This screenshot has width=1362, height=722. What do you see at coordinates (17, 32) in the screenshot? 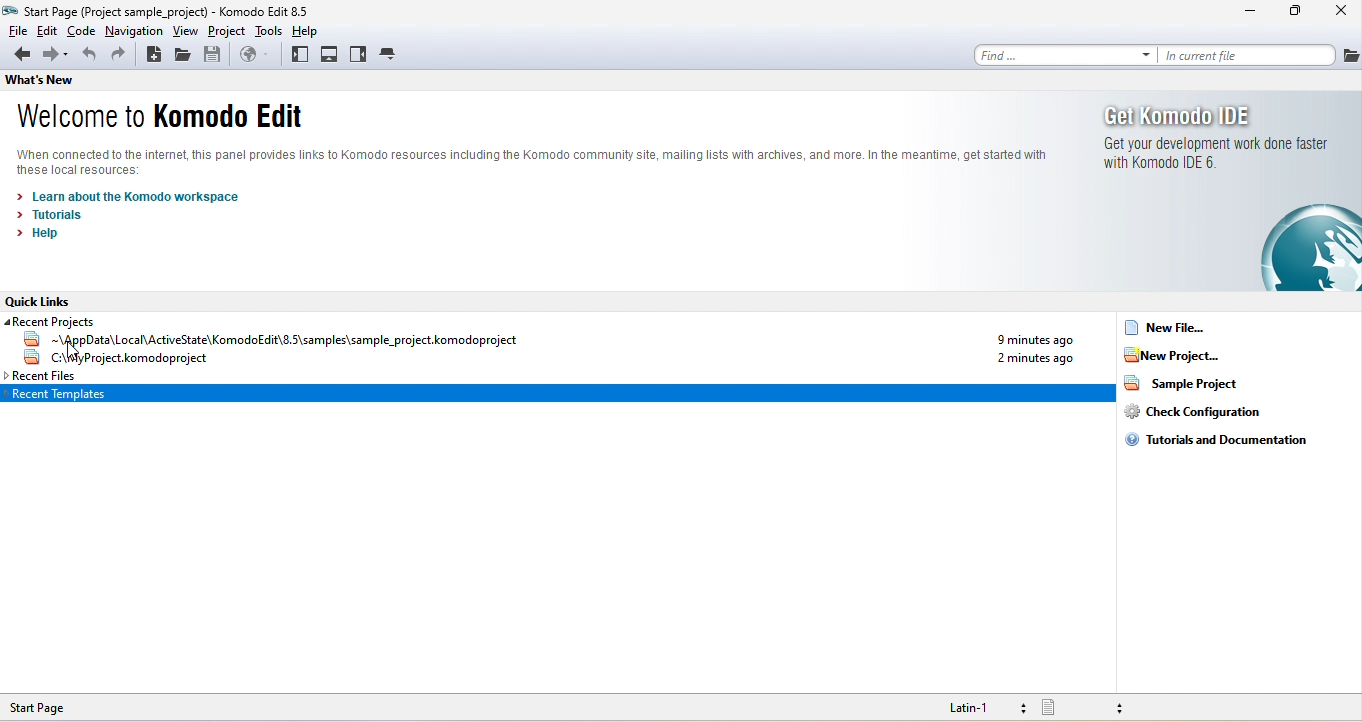
I see `file` at bounding box center [17, 32].